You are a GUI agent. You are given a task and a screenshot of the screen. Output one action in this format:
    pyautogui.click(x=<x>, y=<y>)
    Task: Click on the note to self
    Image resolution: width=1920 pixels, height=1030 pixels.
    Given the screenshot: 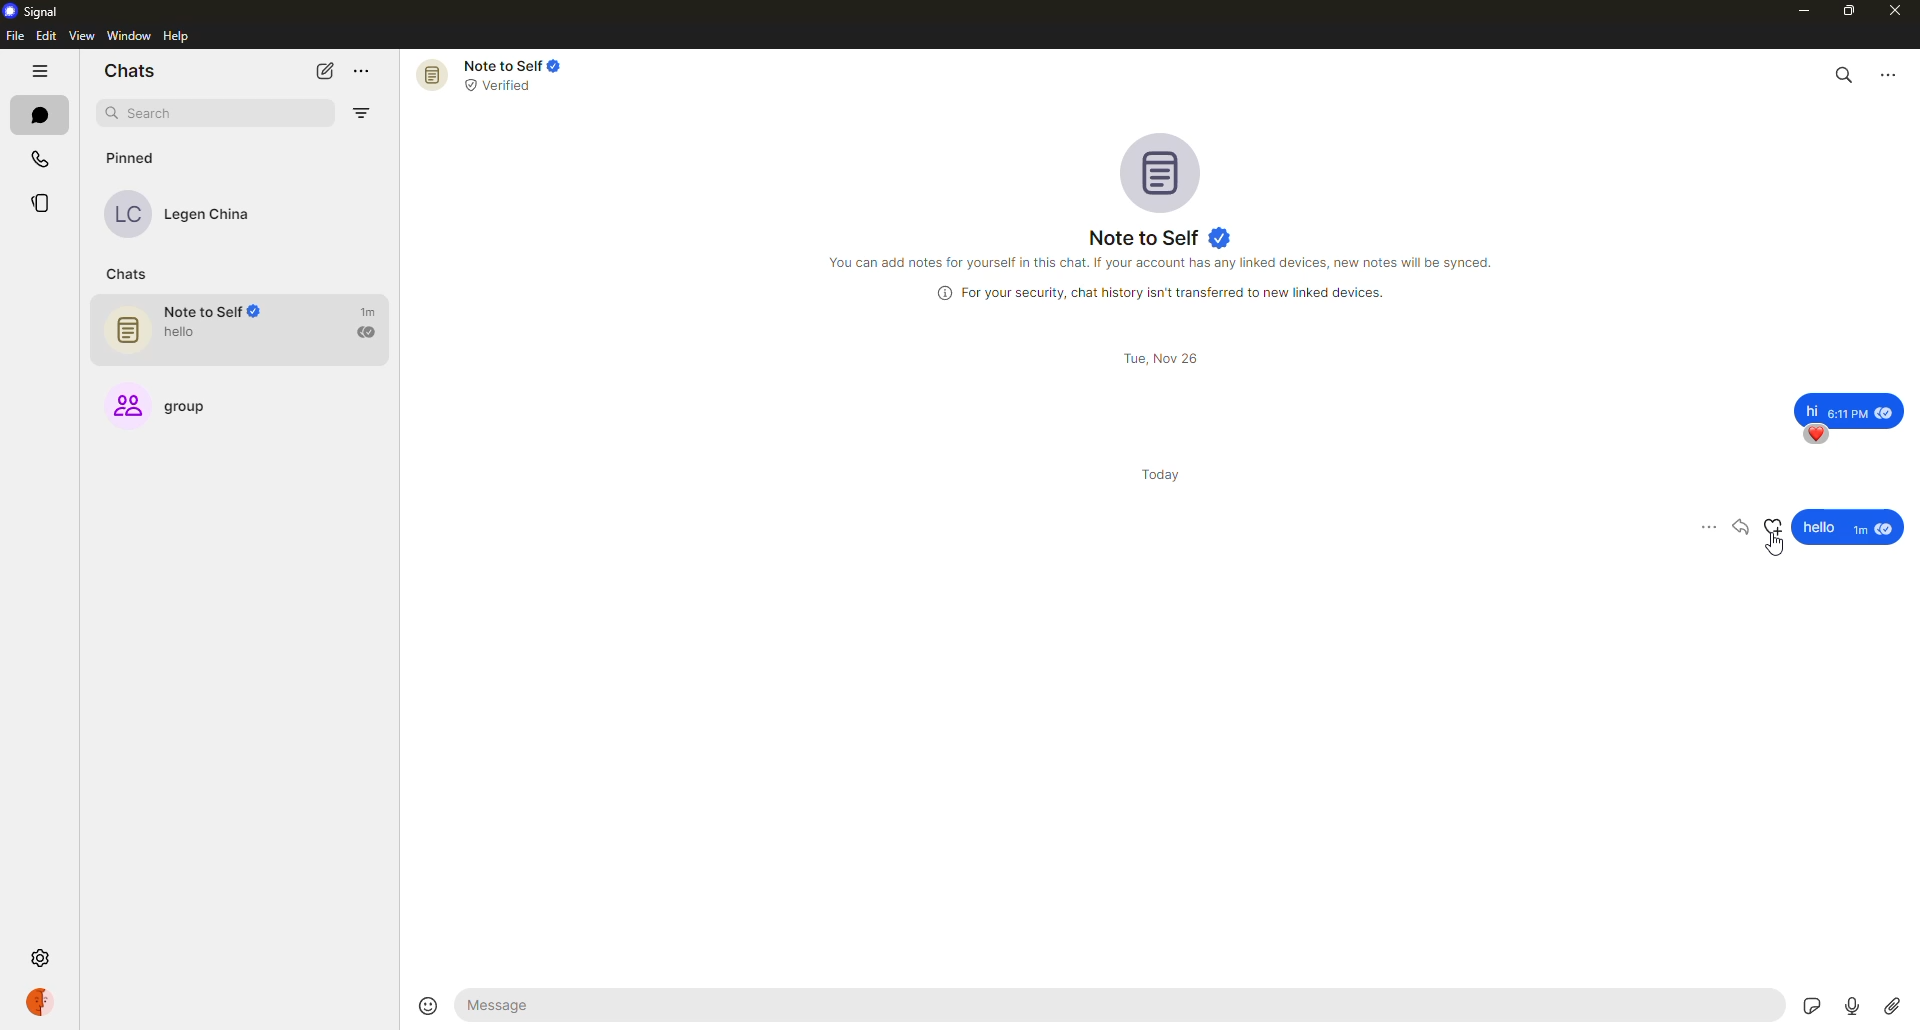 What is the action you would take?
    pyautogui.click(x=249, y=330)
    